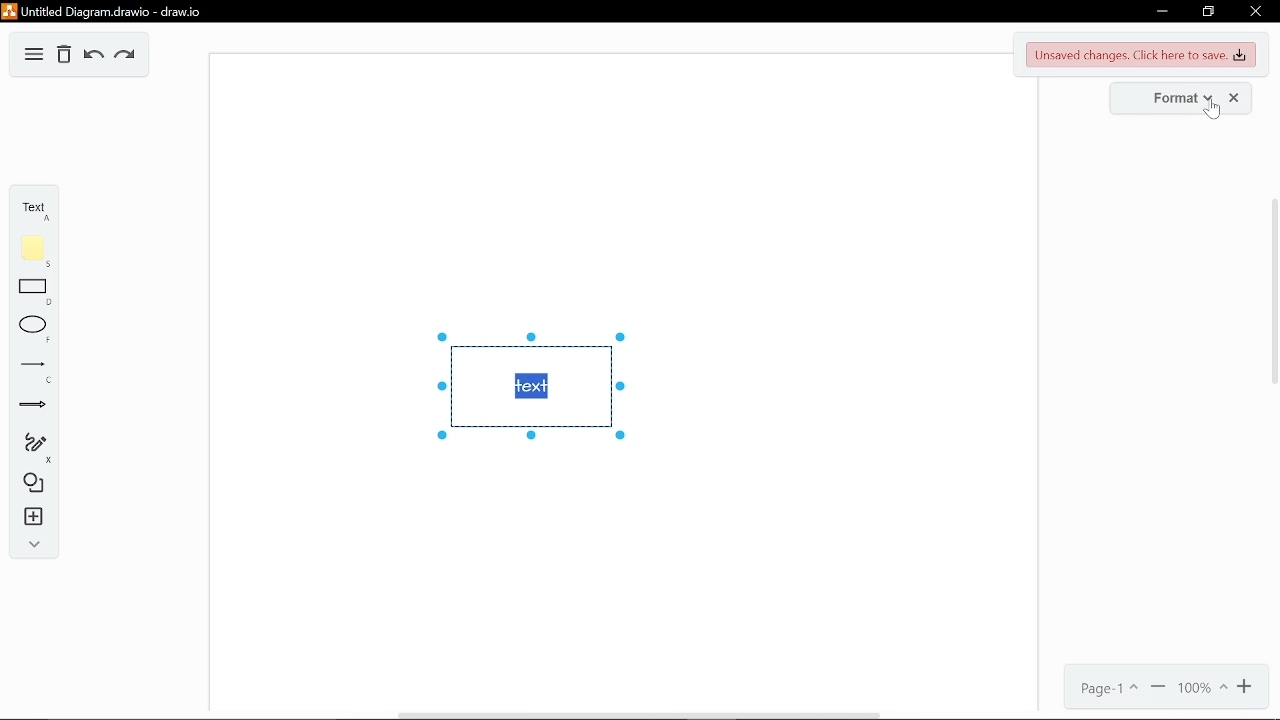  What do you see at coordinates (127, 56) in the screenshot?
I see `redo` at bounding box center [127, 56].